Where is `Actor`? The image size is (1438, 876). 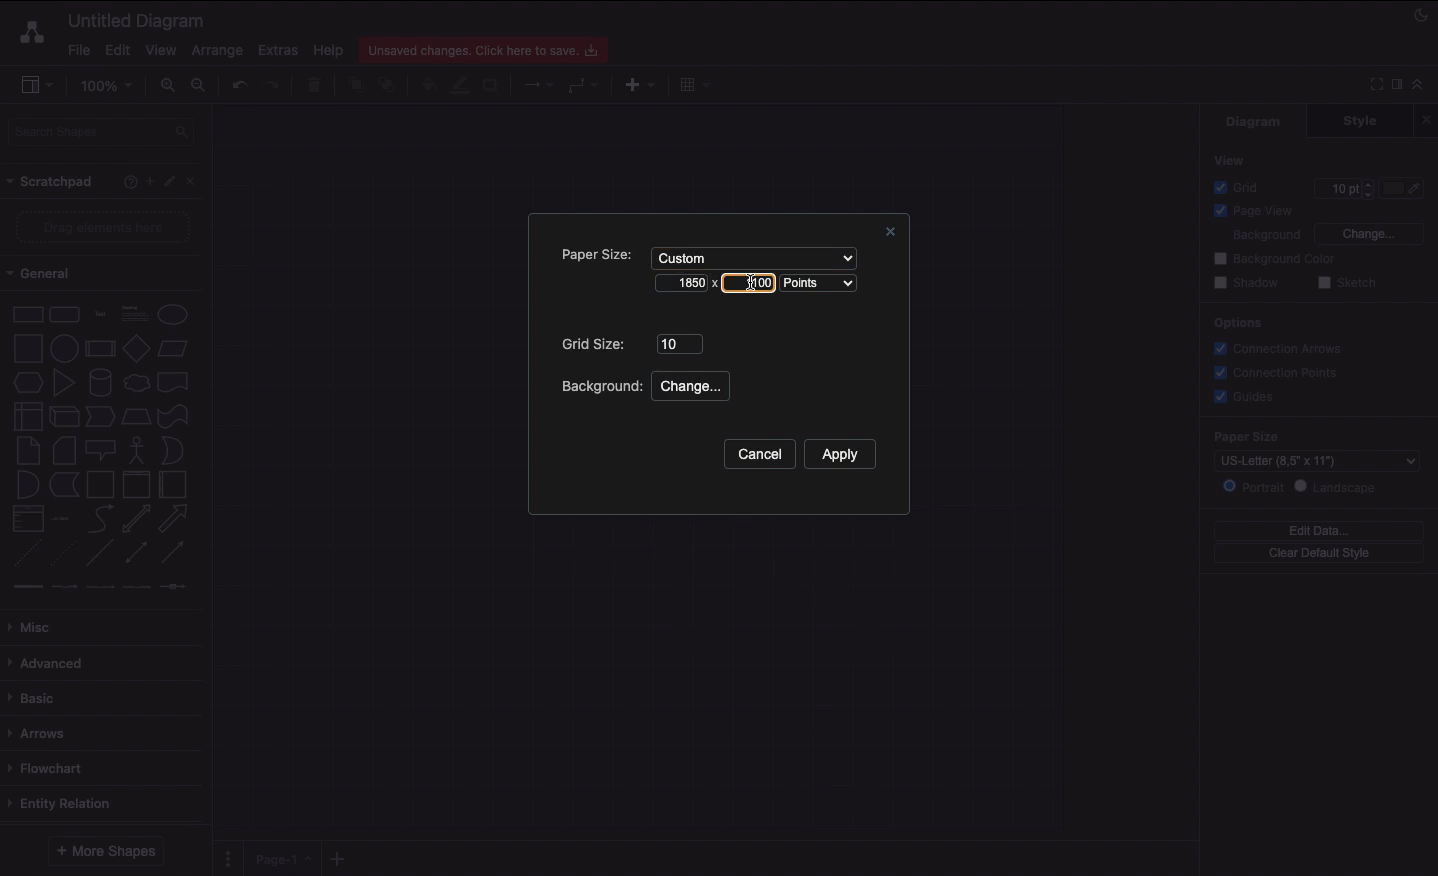
Actor is located at coordinates (137, 448).